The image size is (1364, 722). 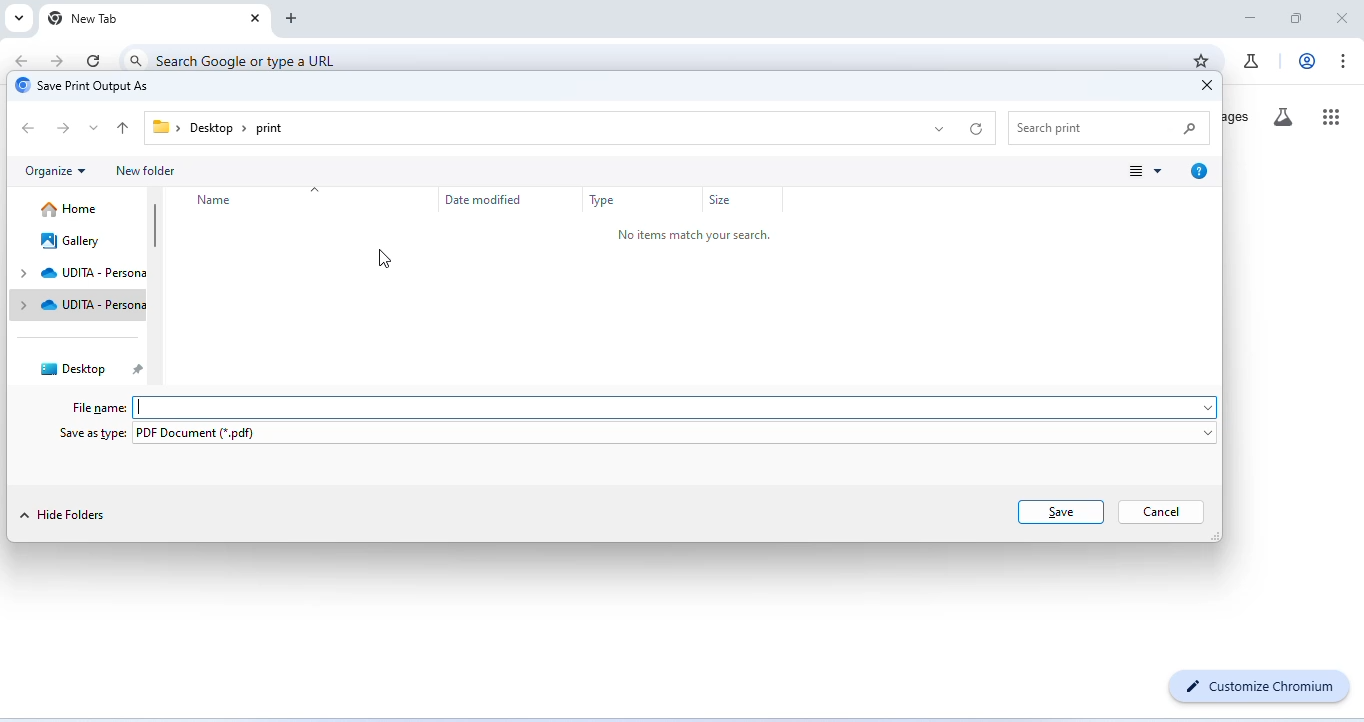 I want to click on search tabs, so click(x=20, y=18).